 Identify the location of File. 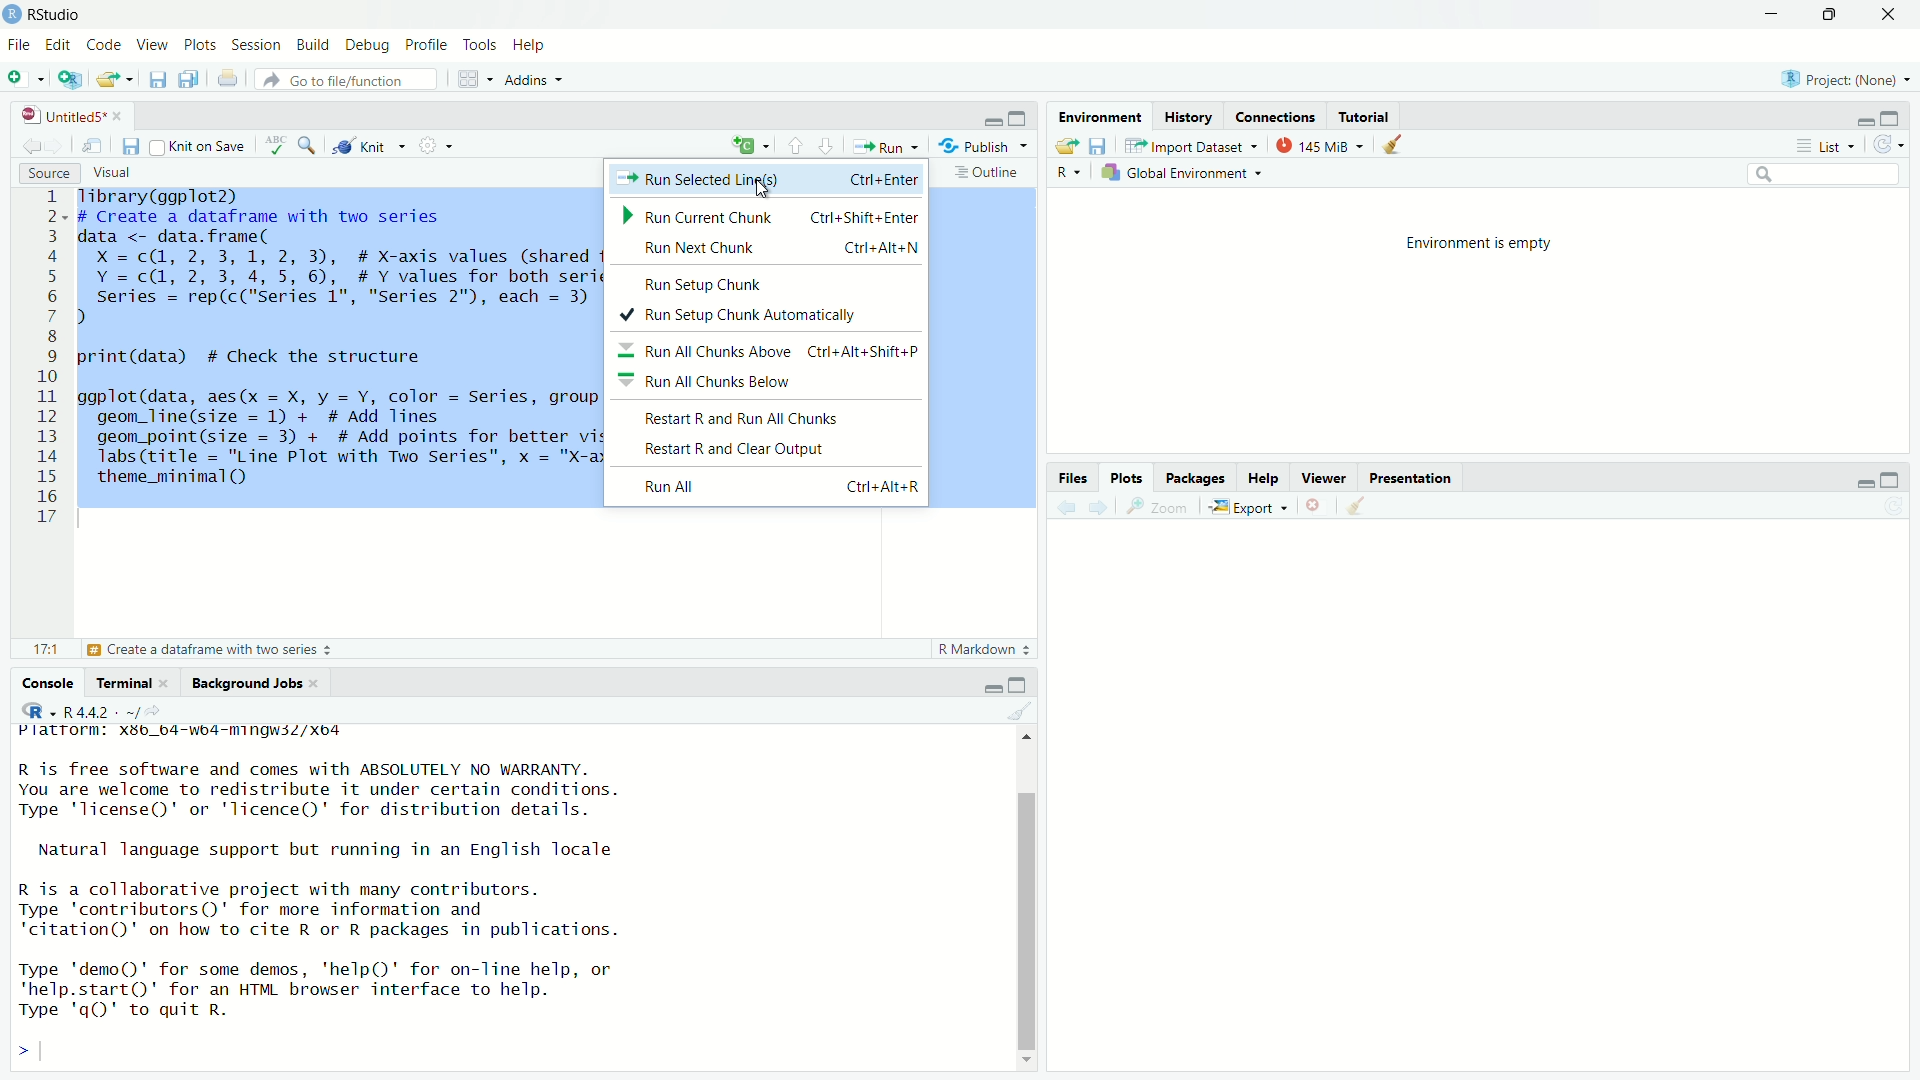
(18, 46).